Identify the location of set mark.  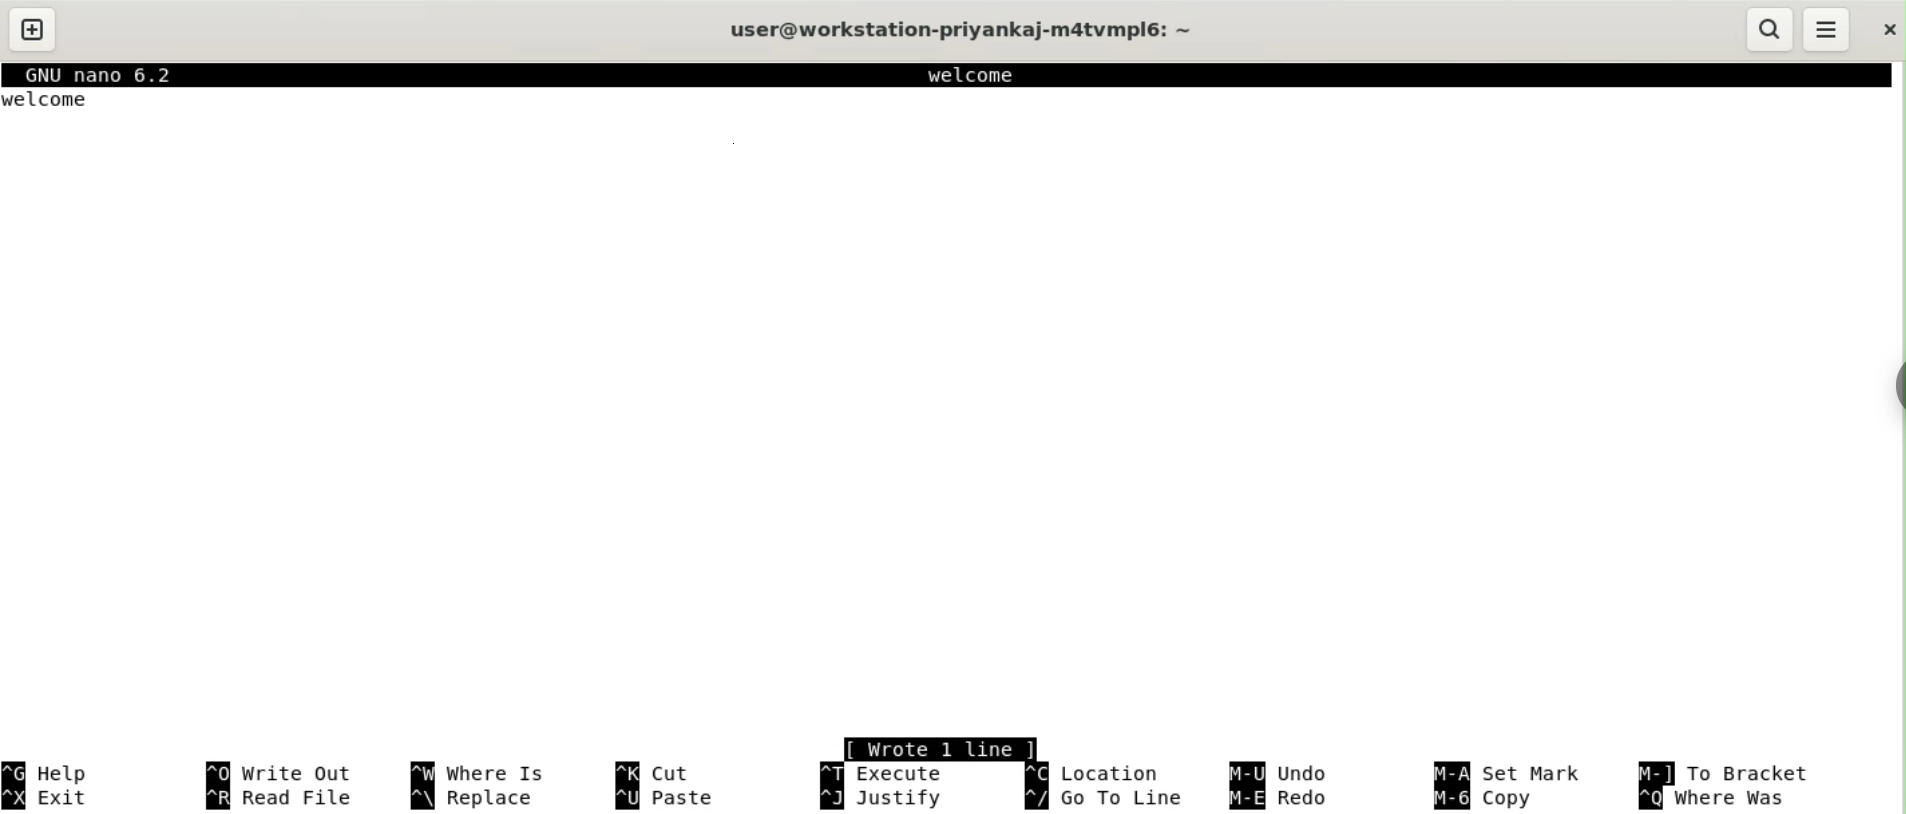
(1515, 773).